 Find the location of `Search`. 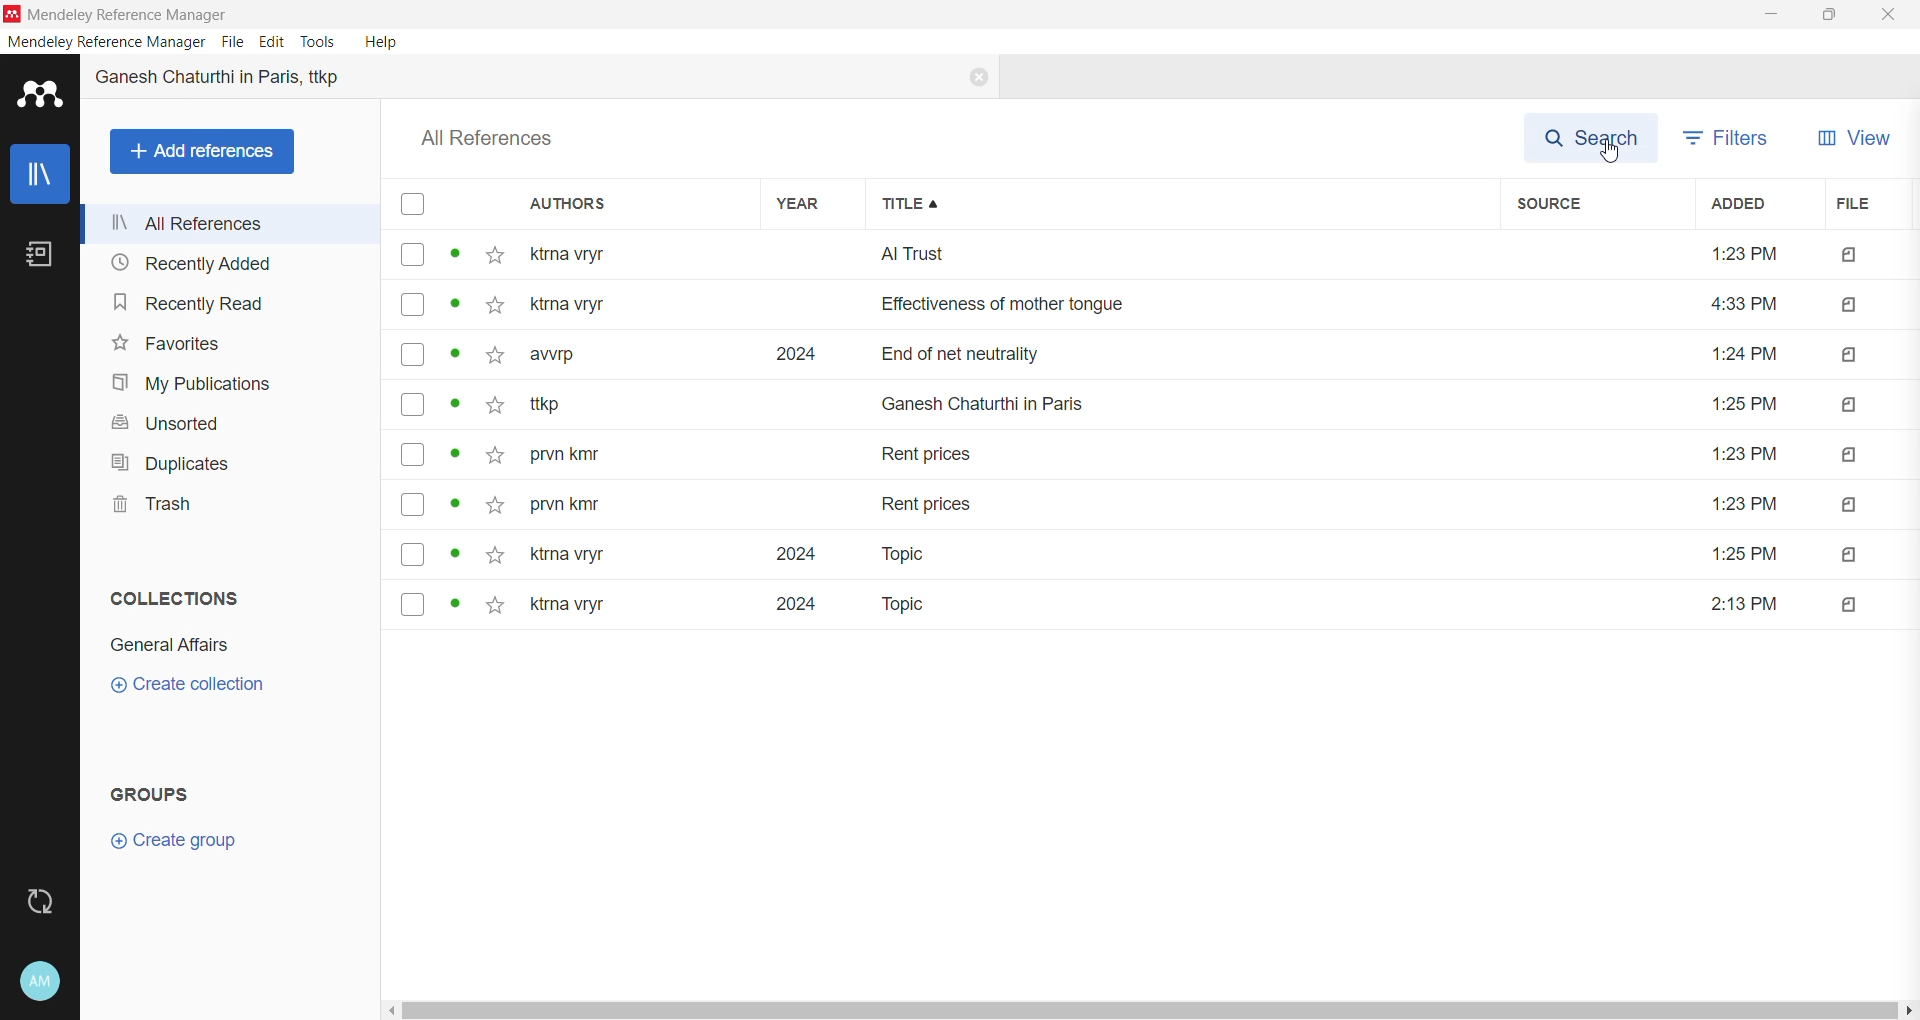

Search is located at coordinates (1596, 138).